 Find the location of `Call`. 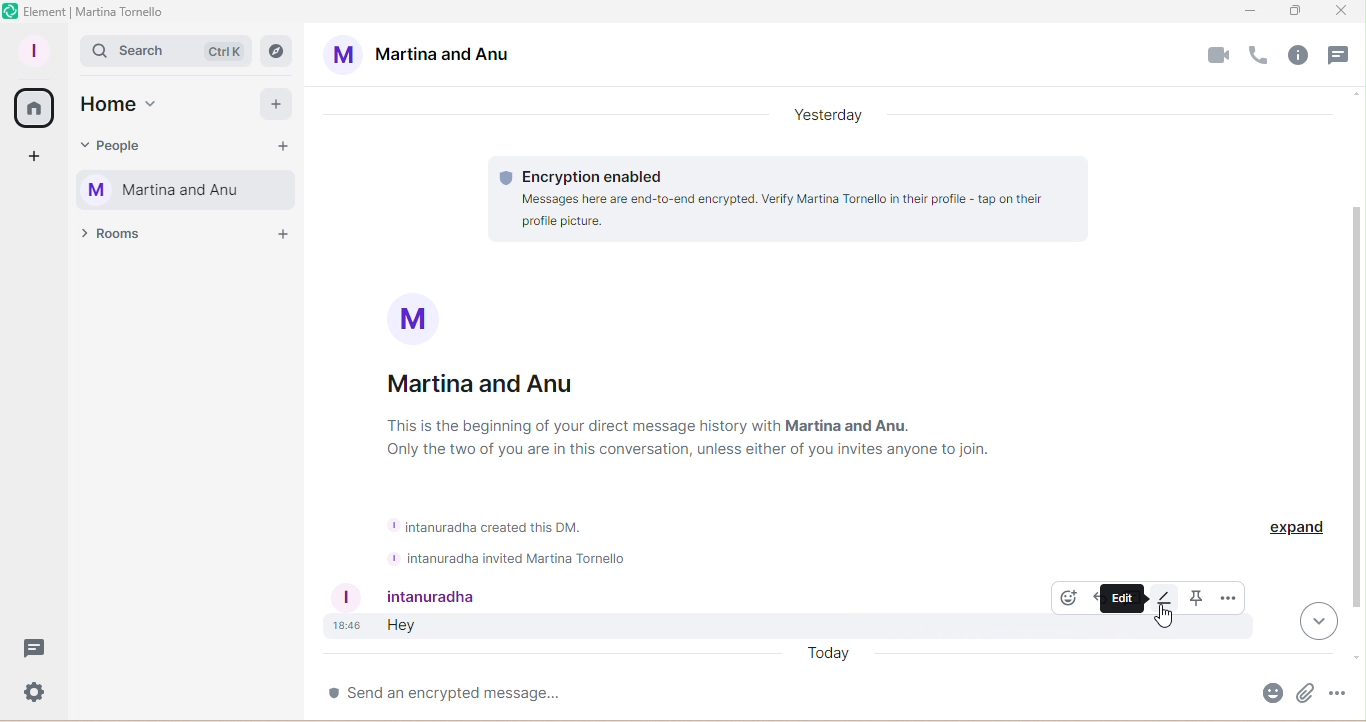

Call is located at coordinates (1260, 56).